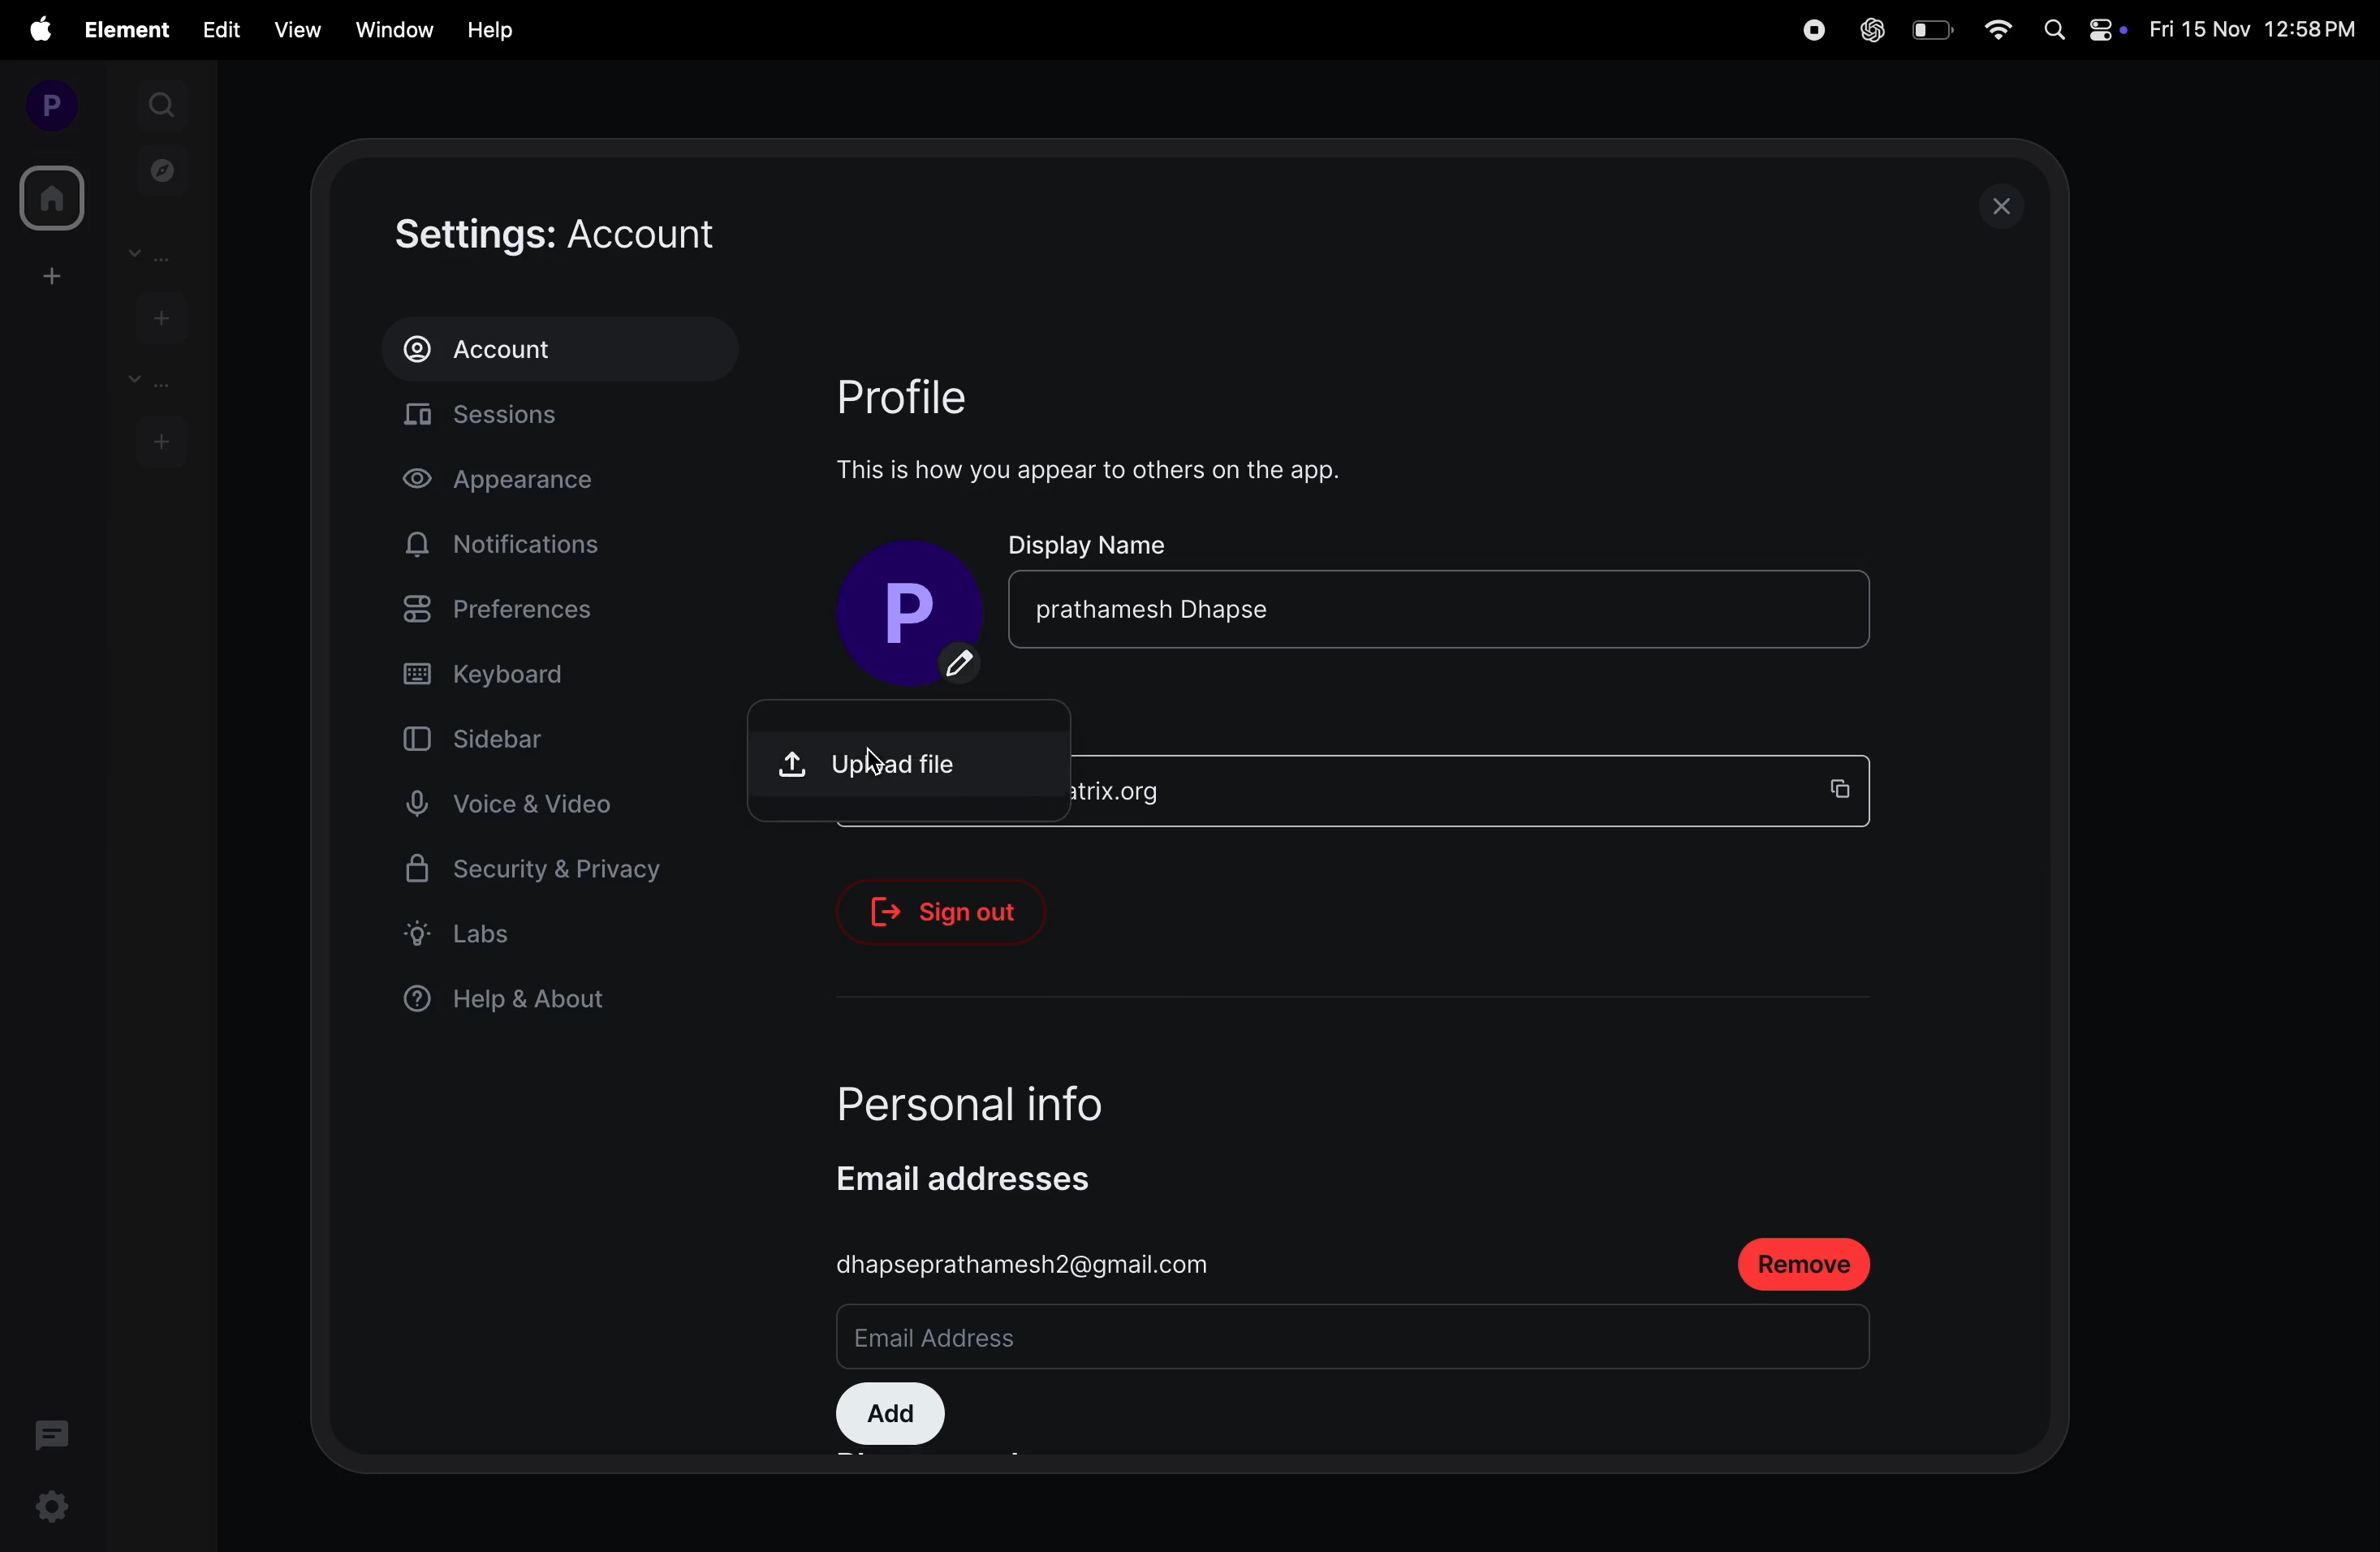 The width and height of the screenshot is (2380, 1552). Describe the element at coordinates (558, 349) in the screenshot. I see `account` at that location.